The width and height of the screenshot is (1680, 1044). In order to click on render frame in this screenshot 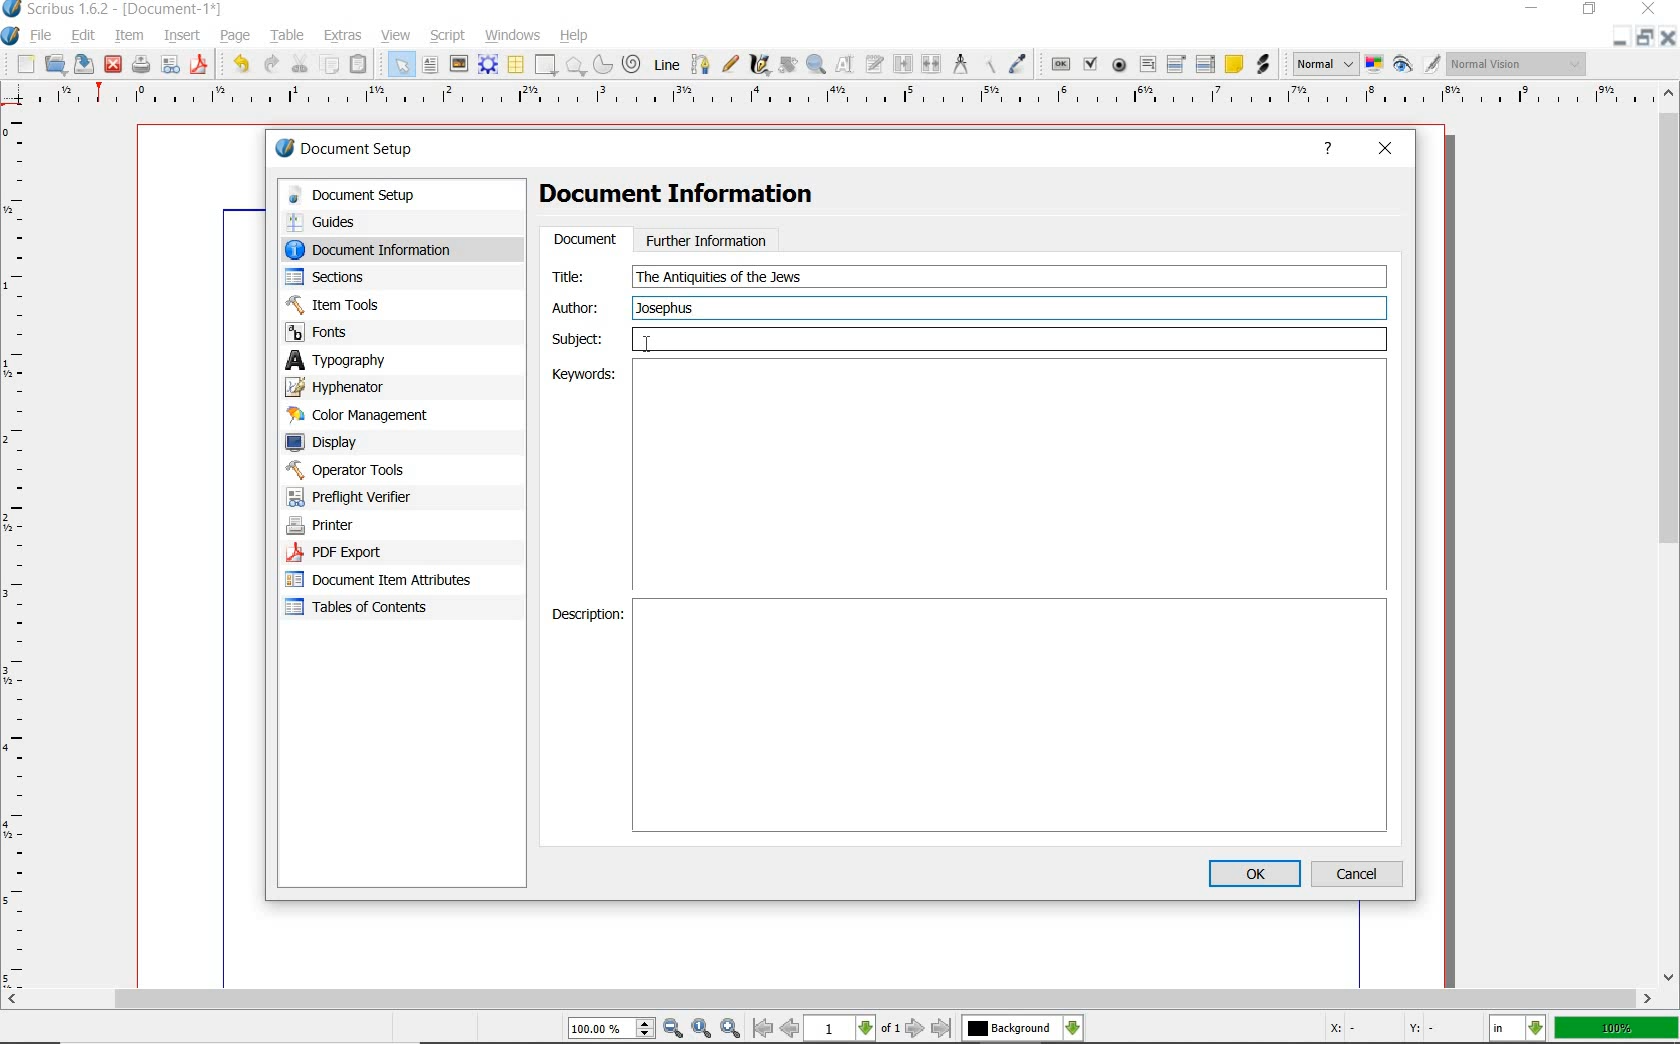, I will do `click(488, 65)`.